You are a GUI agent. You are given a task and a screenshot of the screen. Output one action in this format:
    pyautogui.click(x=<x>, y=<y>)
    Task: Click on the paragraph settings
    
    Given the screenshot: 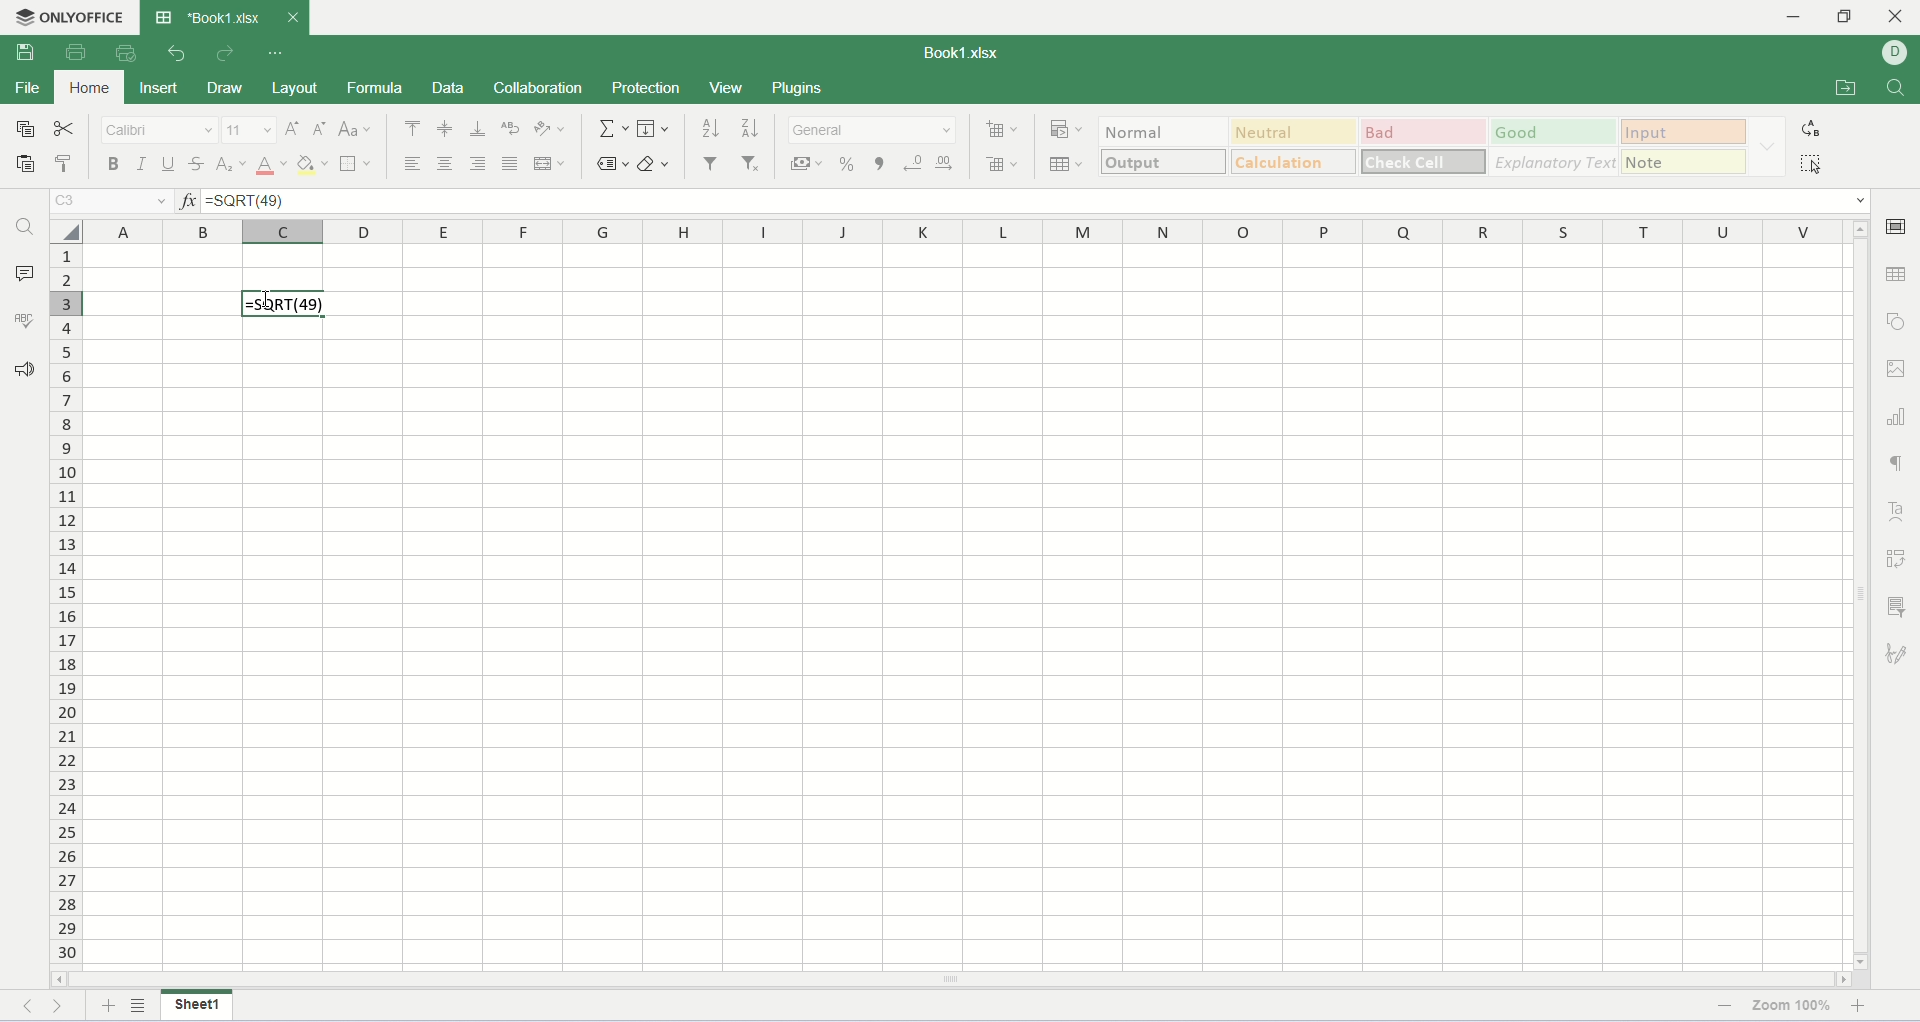 What is the action you would take?
    pyautogui.click(x=1898, y=464)
    